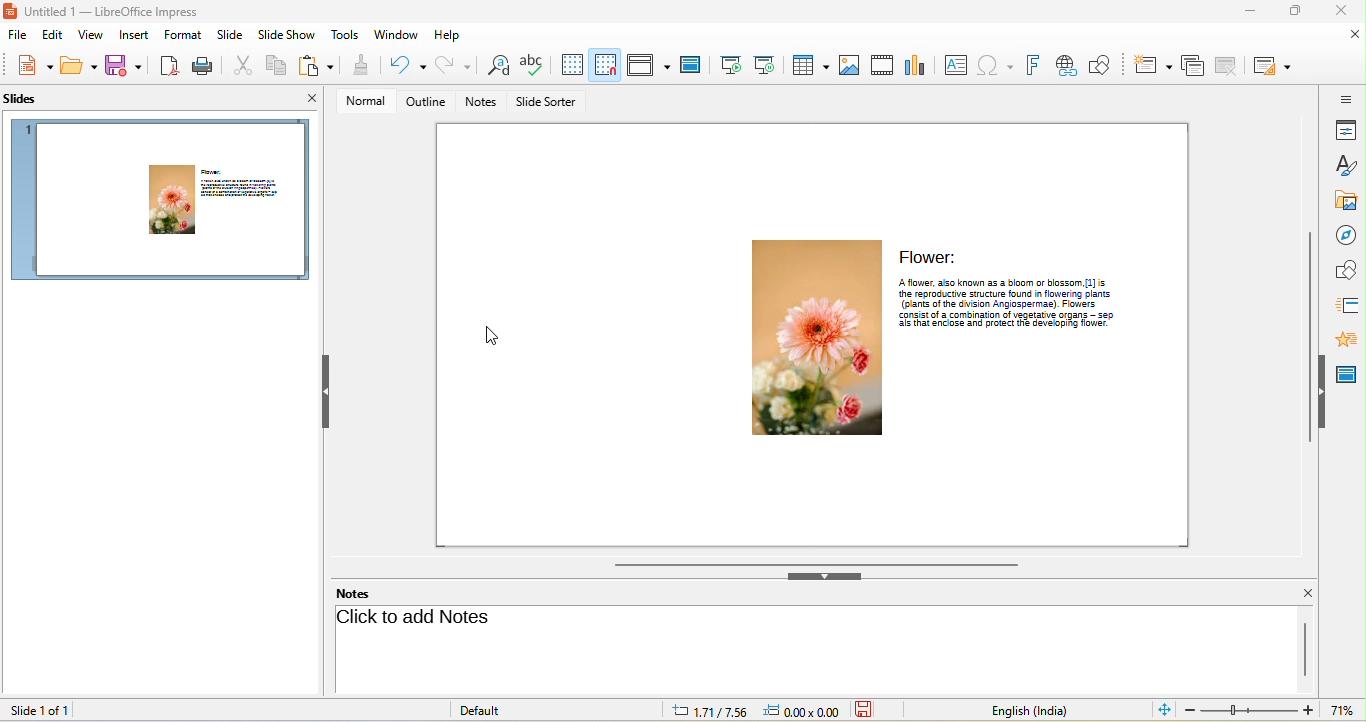 The width and height of the screenshot is (1366, 722). What do you see at coordinates (1006, 315) in the screenshot?
I see `consist of a combination of vegetative organs —- sep` at bounding box center [1006, 315].